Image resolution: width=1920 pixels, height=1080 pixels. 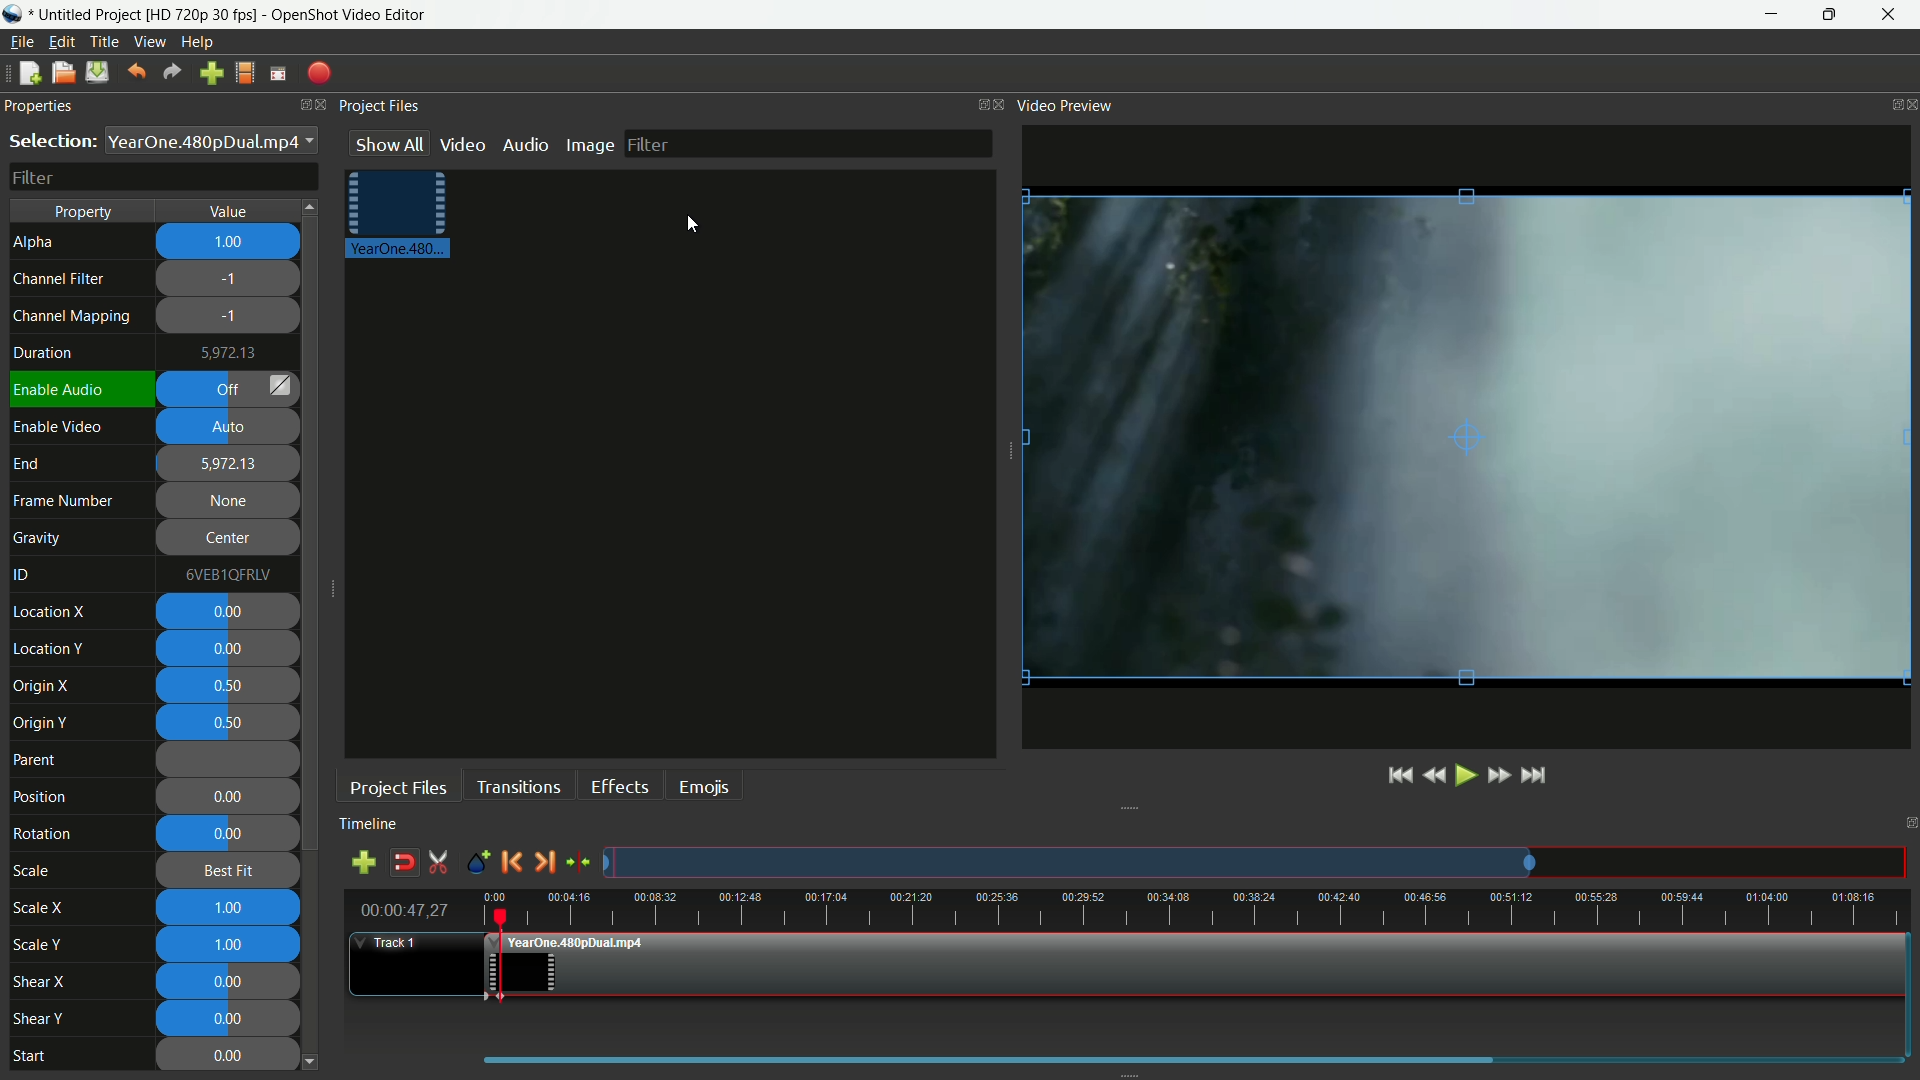 I want to click on property, so click(x=85, y=212).